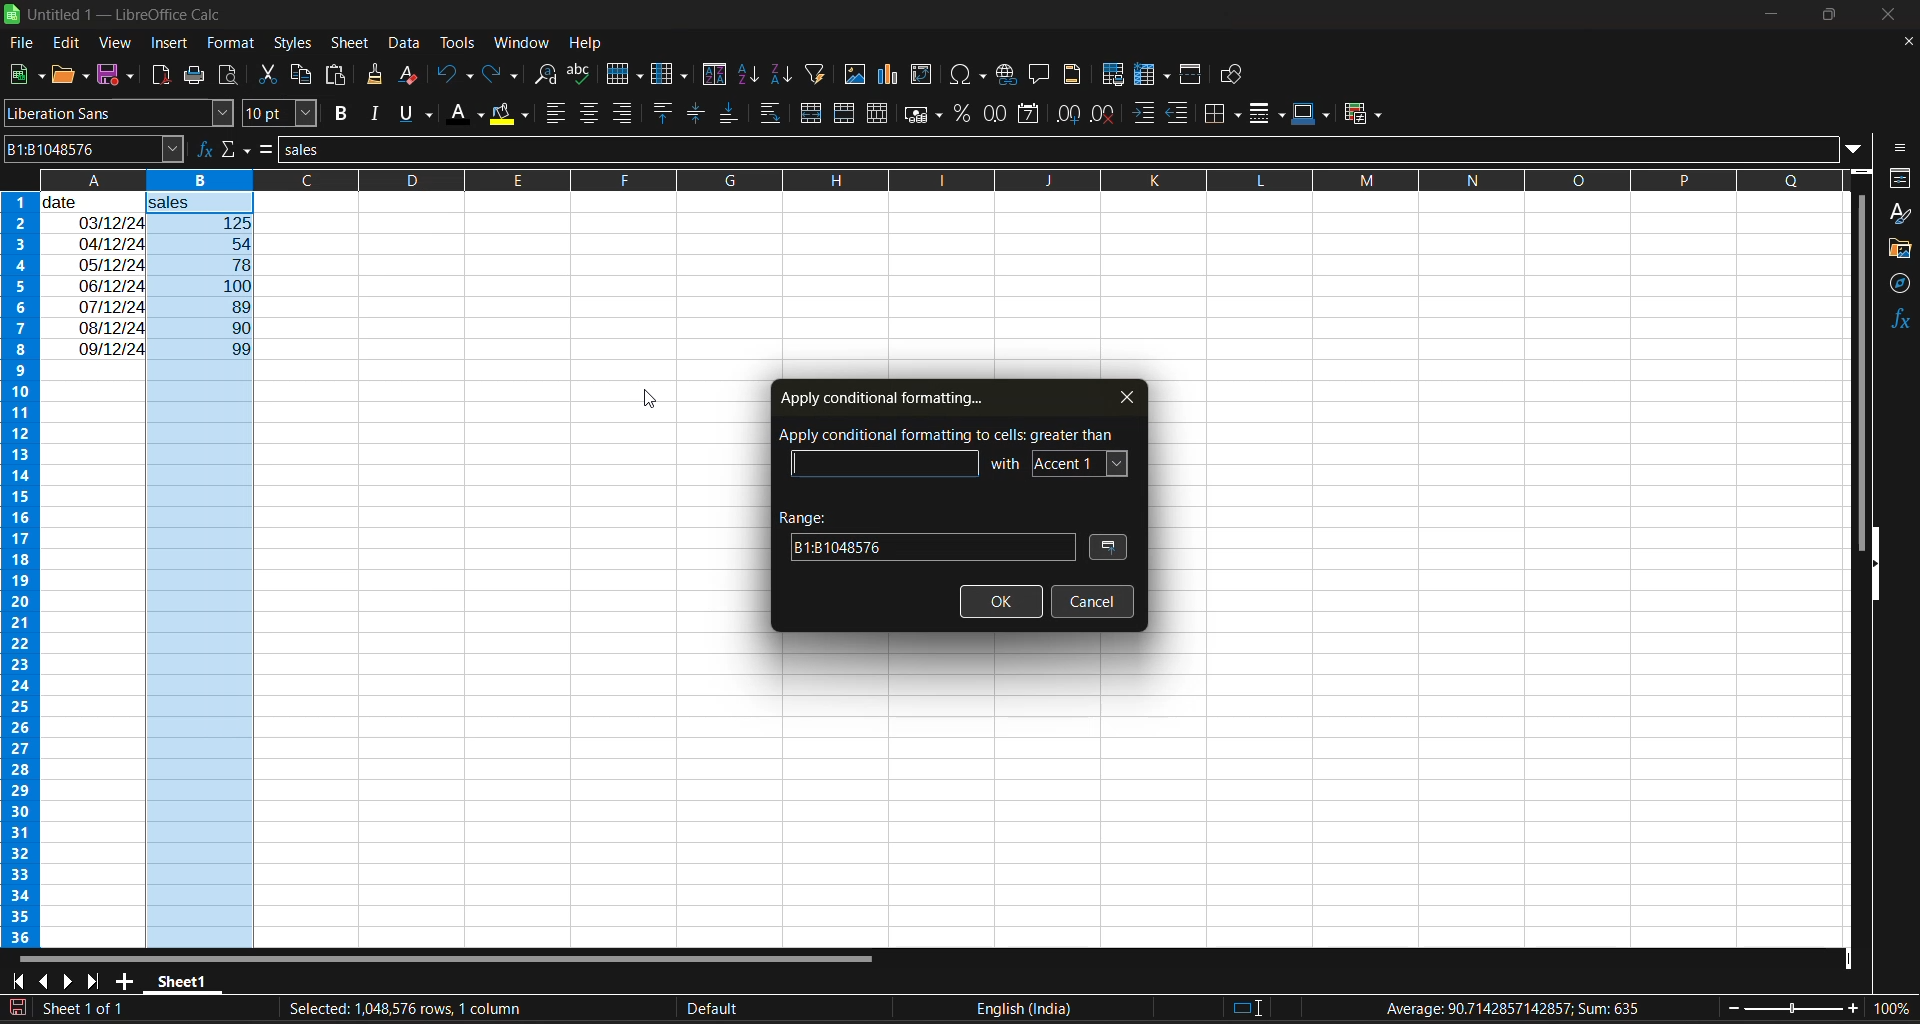 Image resolution: width=1920 pixels, height=1024 pixels. Describe the element at coordinates (846, 113) in the screenshot. I see `merge cells` at that location.